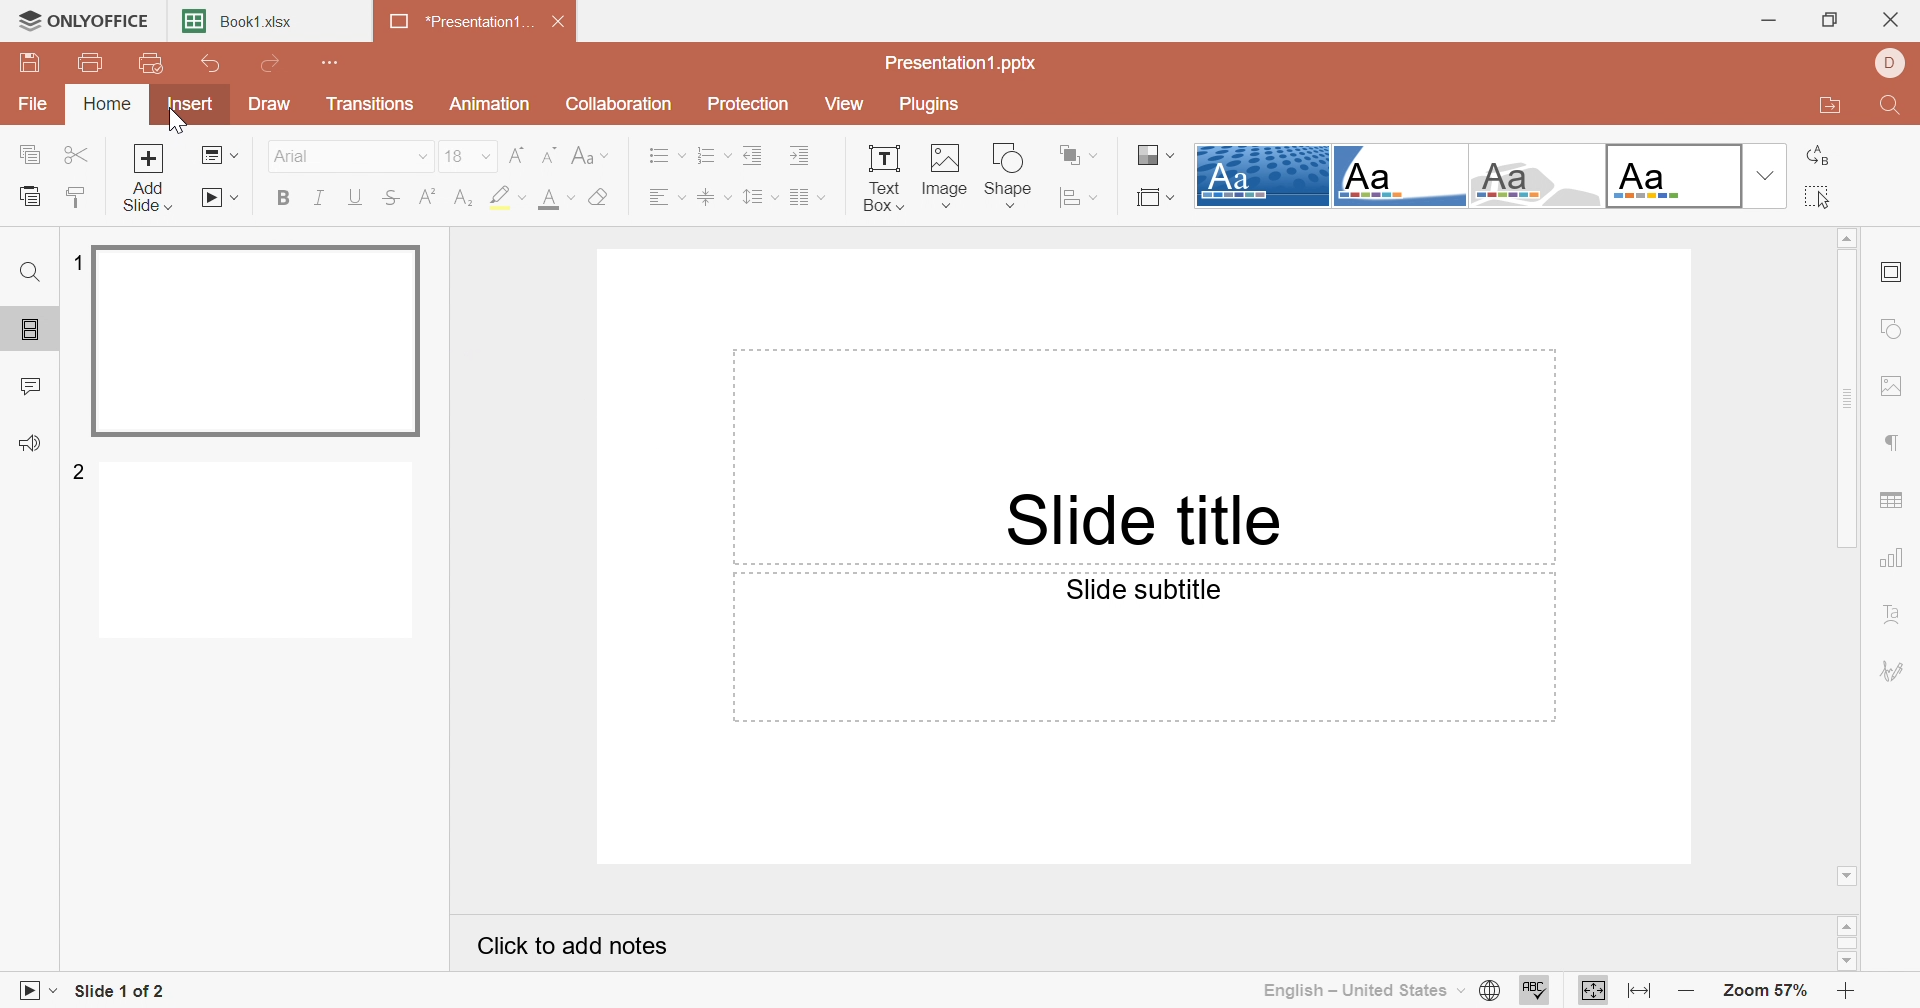  Describe the element at coordinates (371, 104) in the screenshot. I see `Transitions` at that location.